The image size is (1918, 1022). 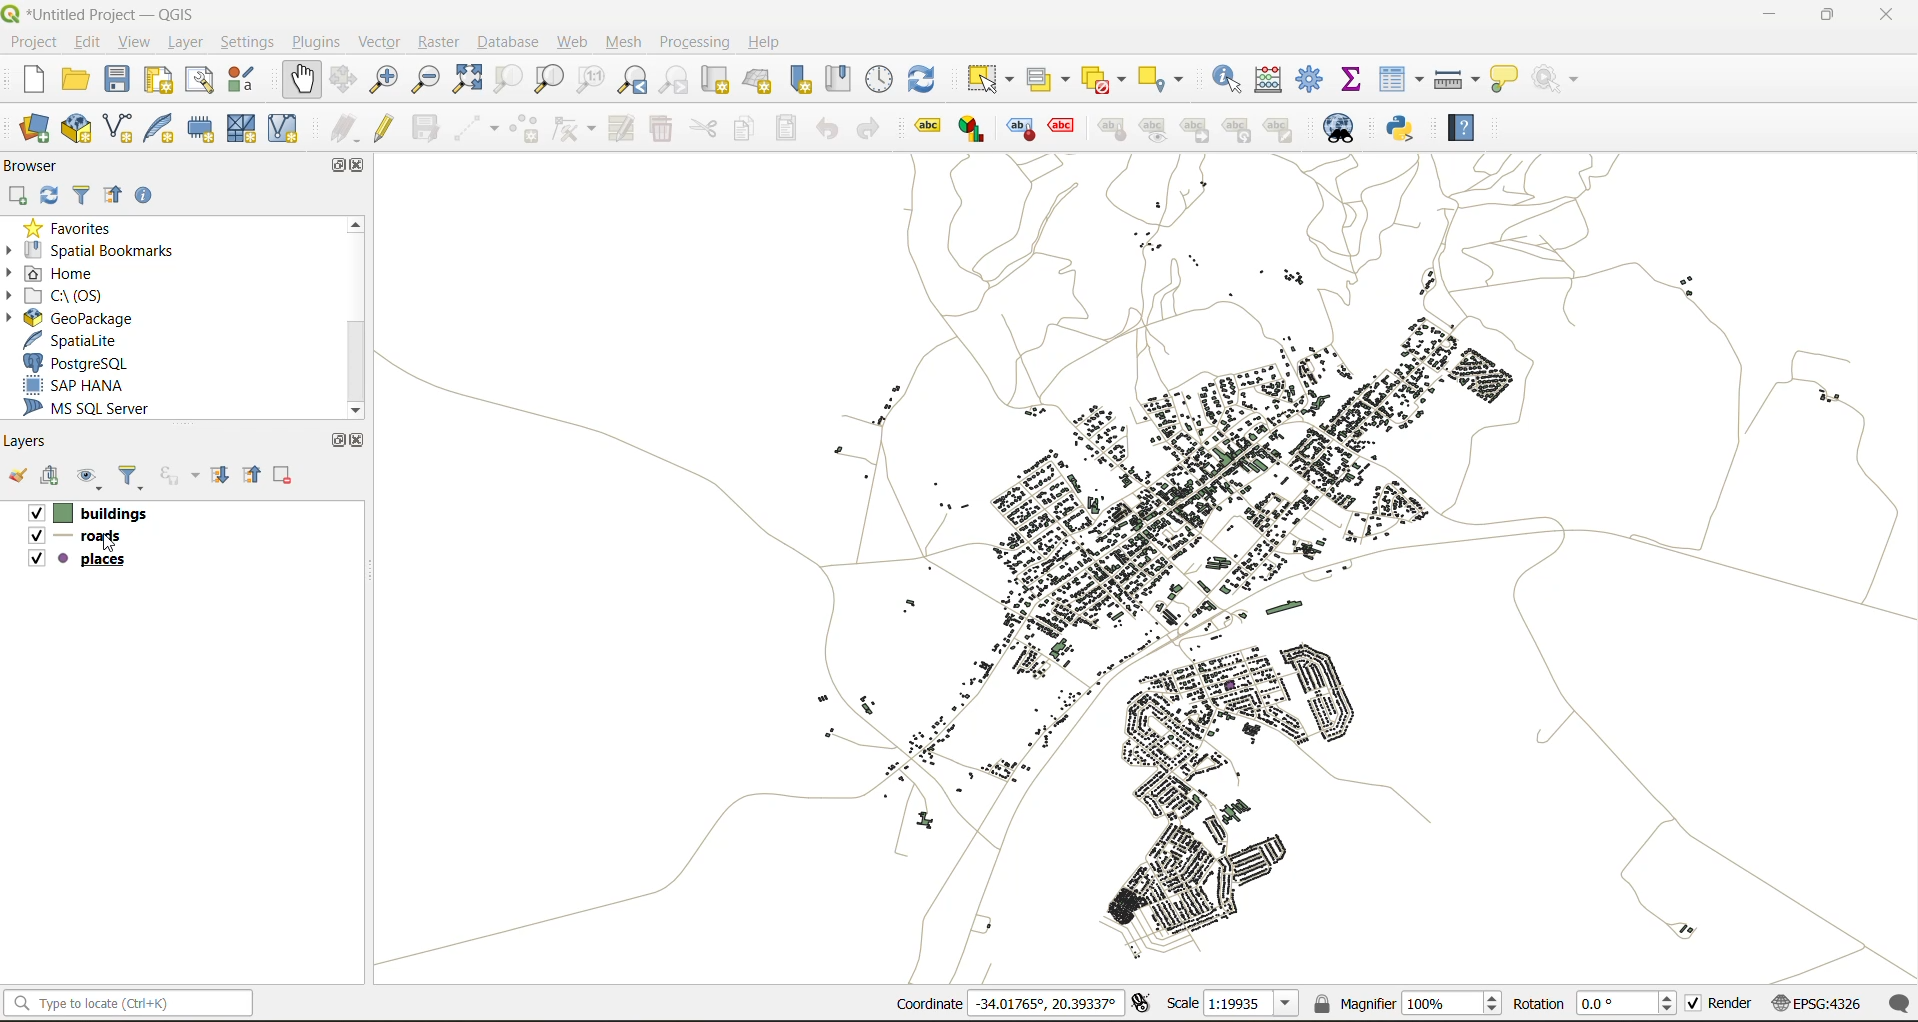 I want to click on zoom native, so click(x=590, y=78).